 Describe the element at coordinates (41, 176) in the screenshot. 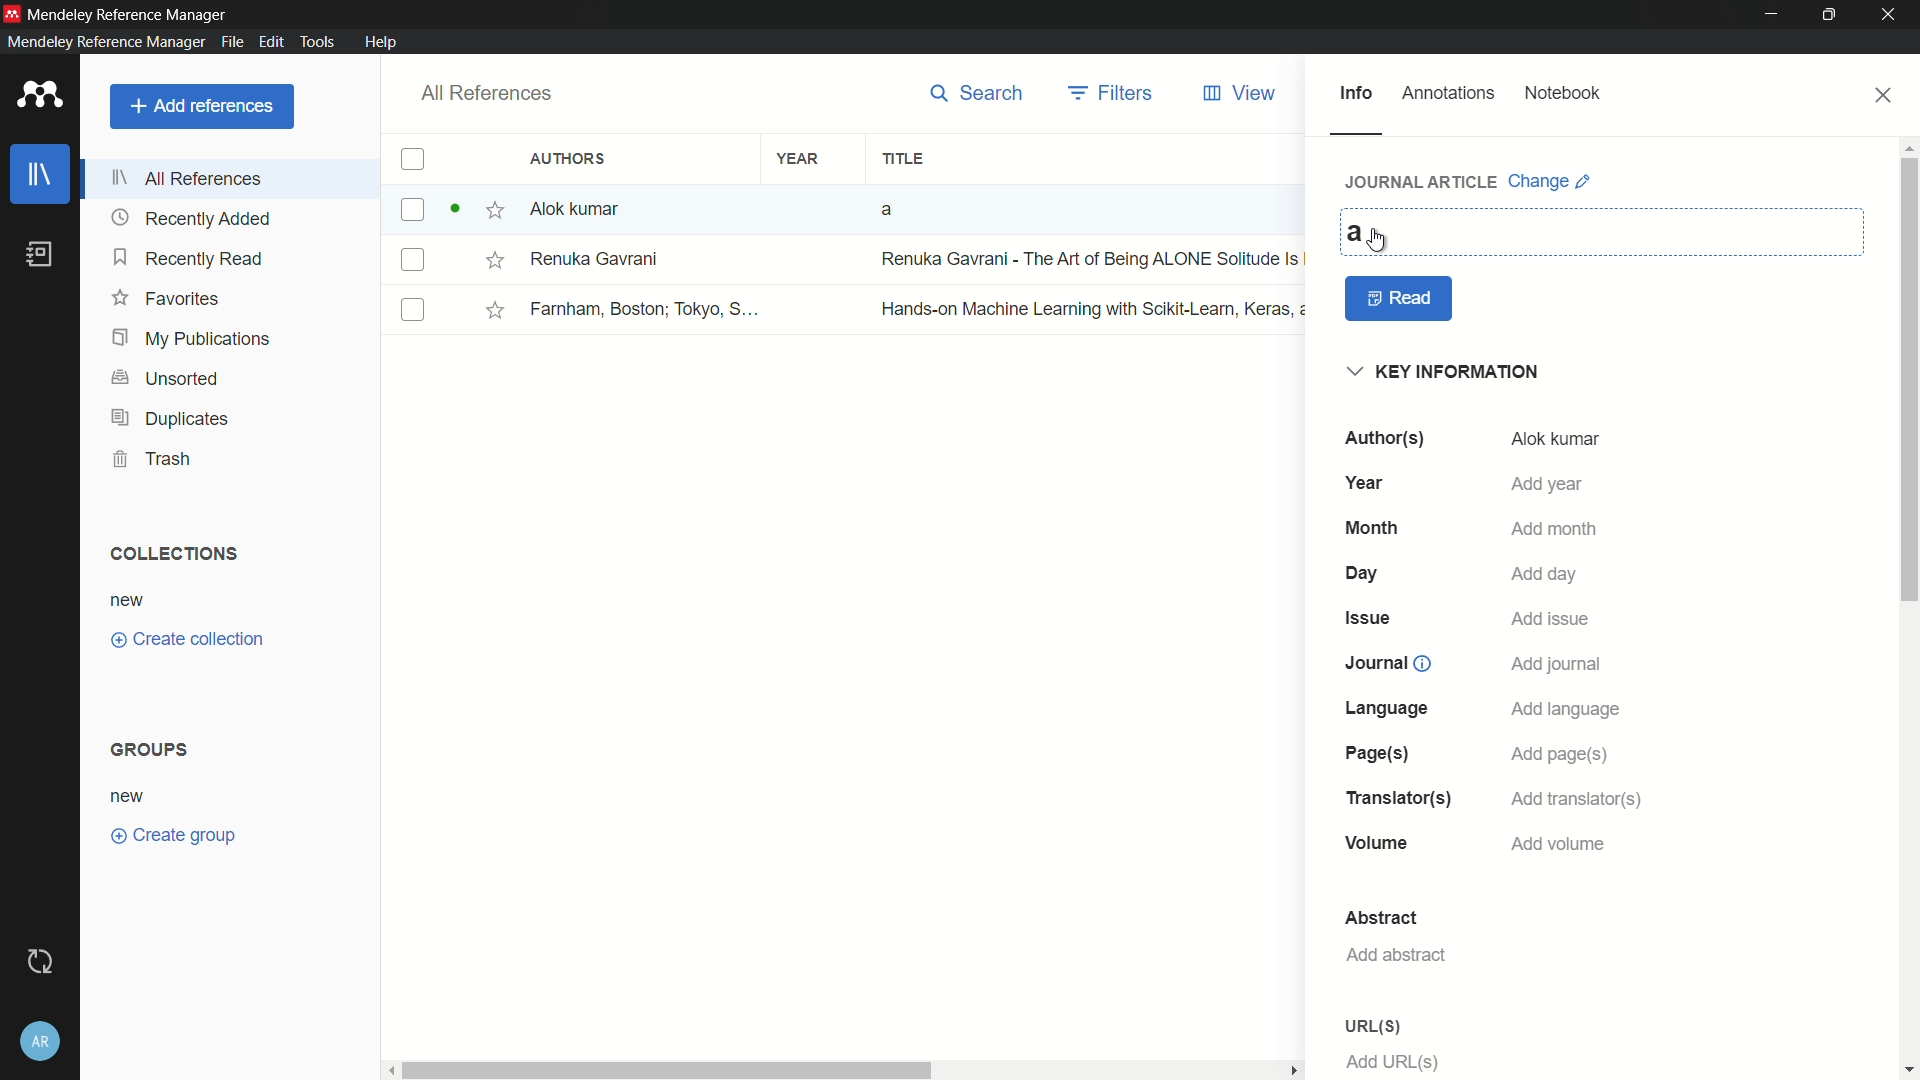

I see `library` at that location.